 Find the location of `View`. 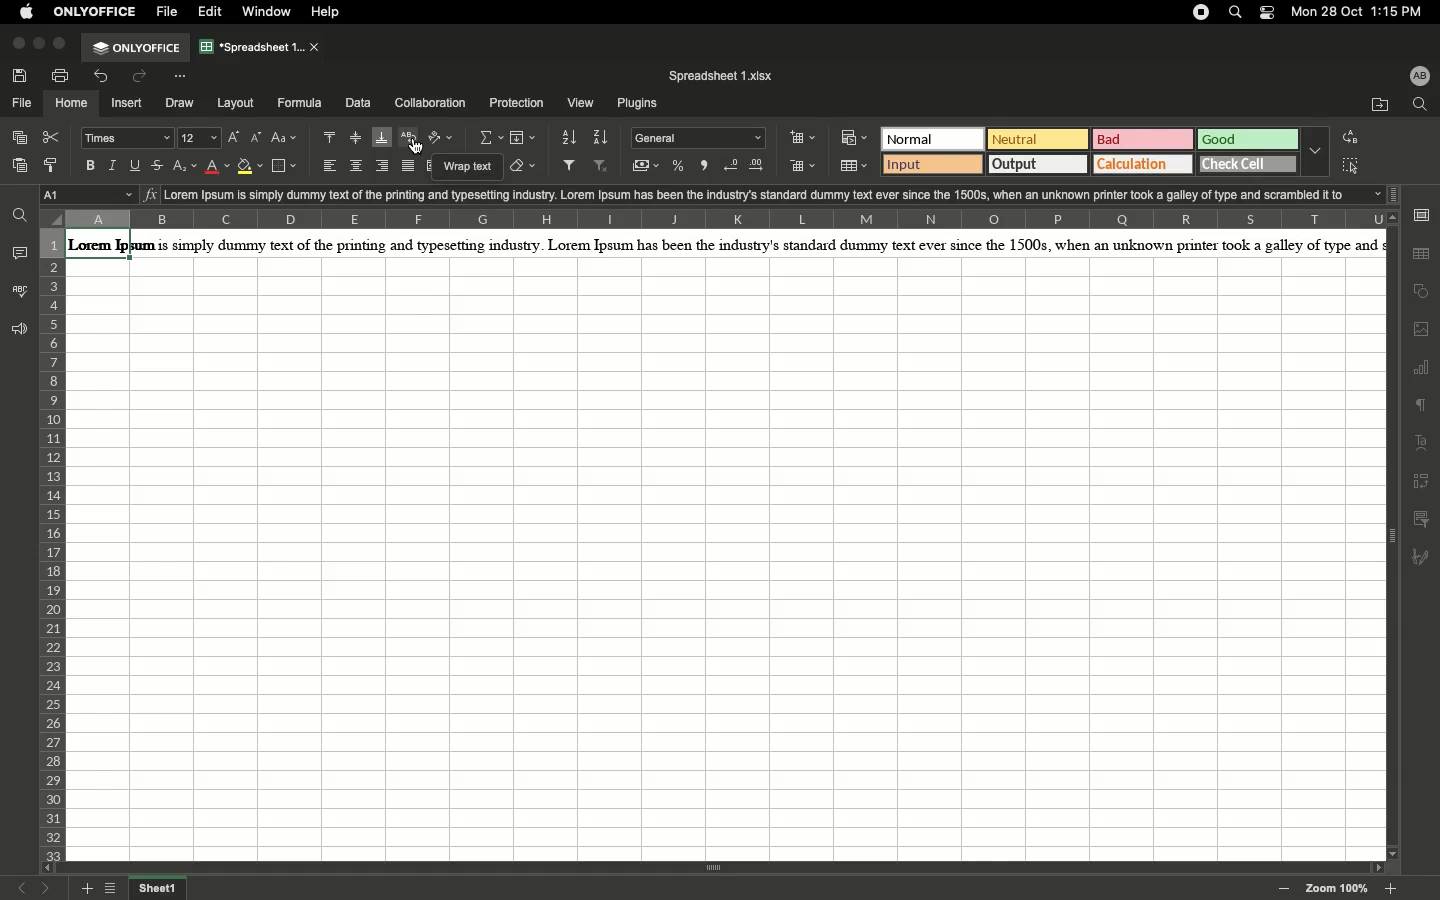

View is located at coordinates (582, 104).